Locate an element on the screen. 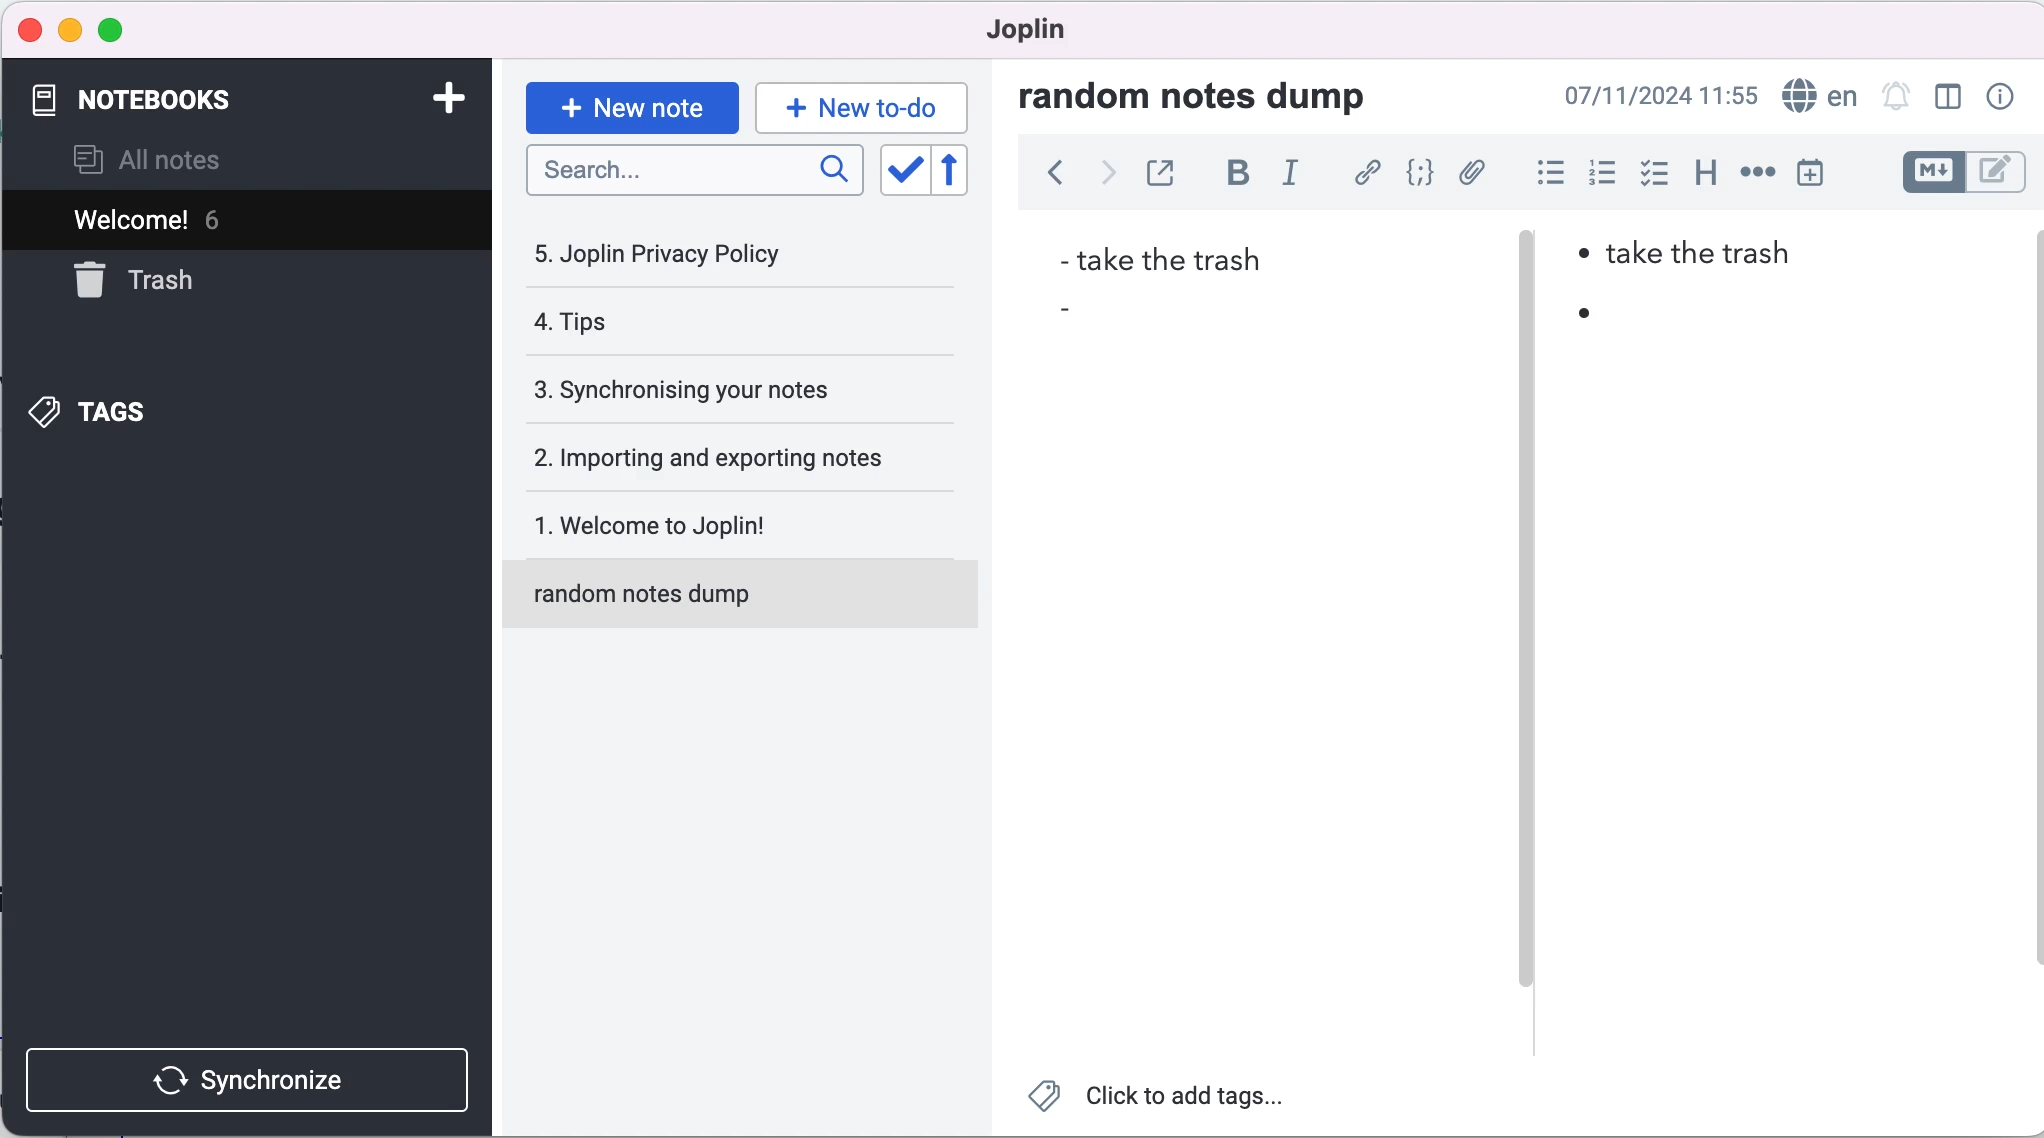 Image resolution: width=2044 pixels, height=1138 pixels. code is located at coordinates (1415, 175).